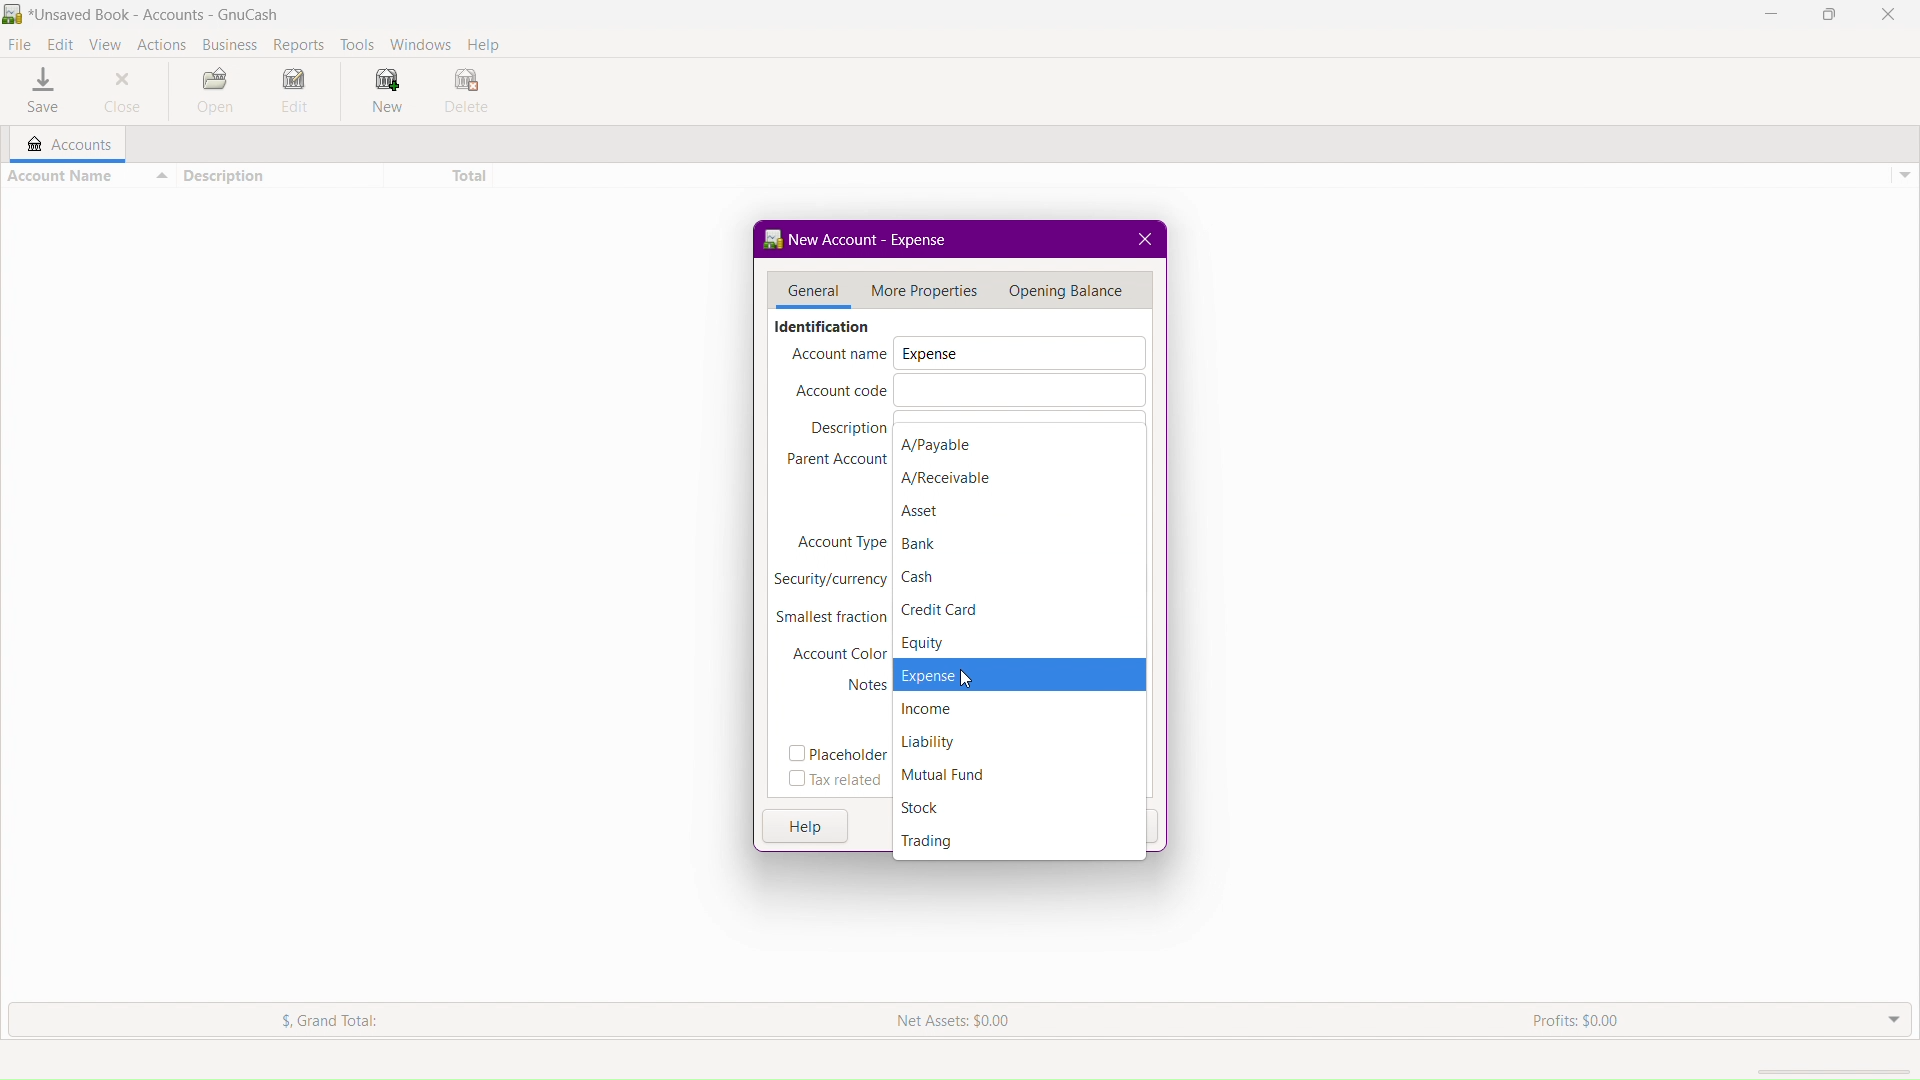  What do you see at coordinates (441, 177) in the screenshot?
I see `Total` at bounding box center [441, 177].